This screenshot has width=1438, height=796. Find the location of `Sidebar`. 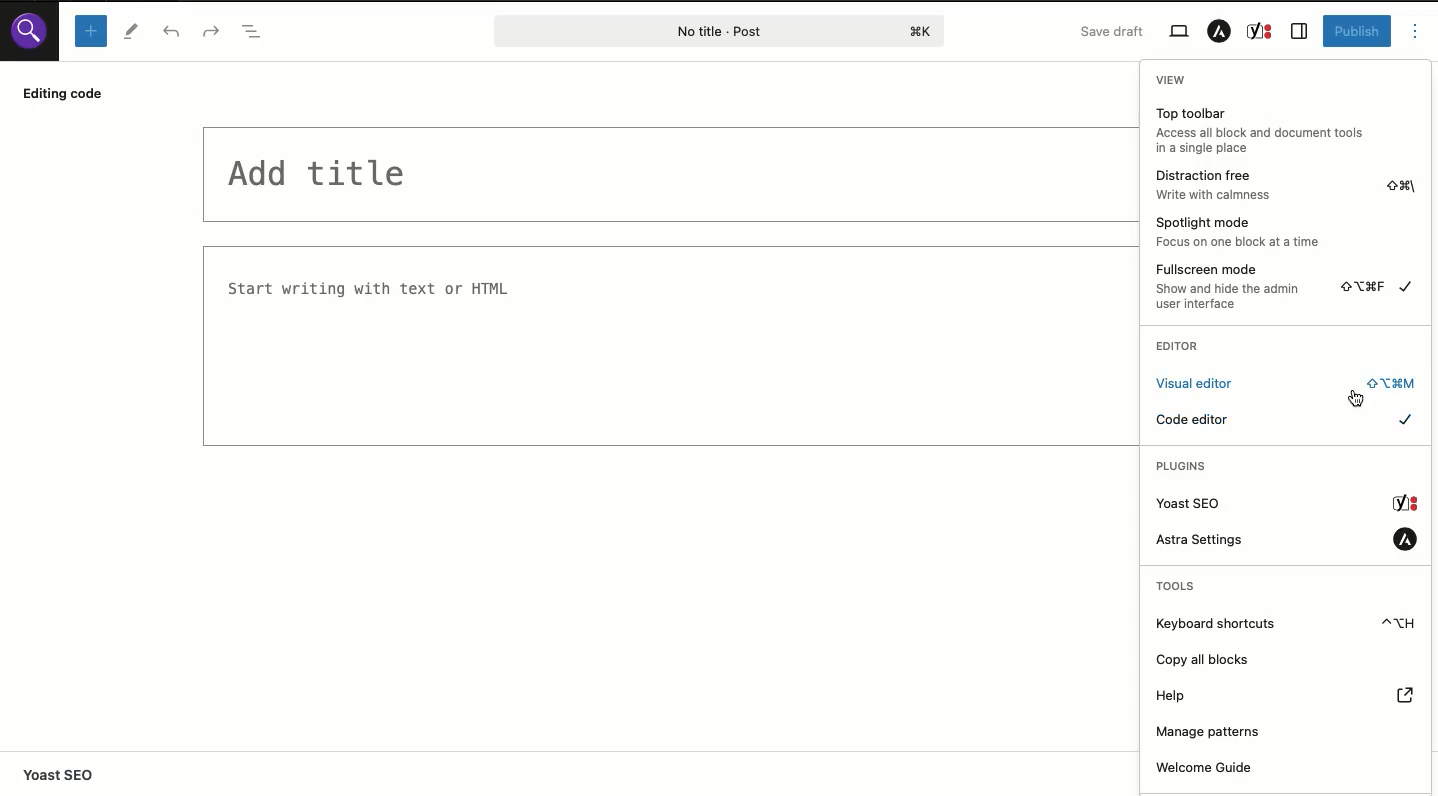

Sidebar is located at coordinates (1300, 31).